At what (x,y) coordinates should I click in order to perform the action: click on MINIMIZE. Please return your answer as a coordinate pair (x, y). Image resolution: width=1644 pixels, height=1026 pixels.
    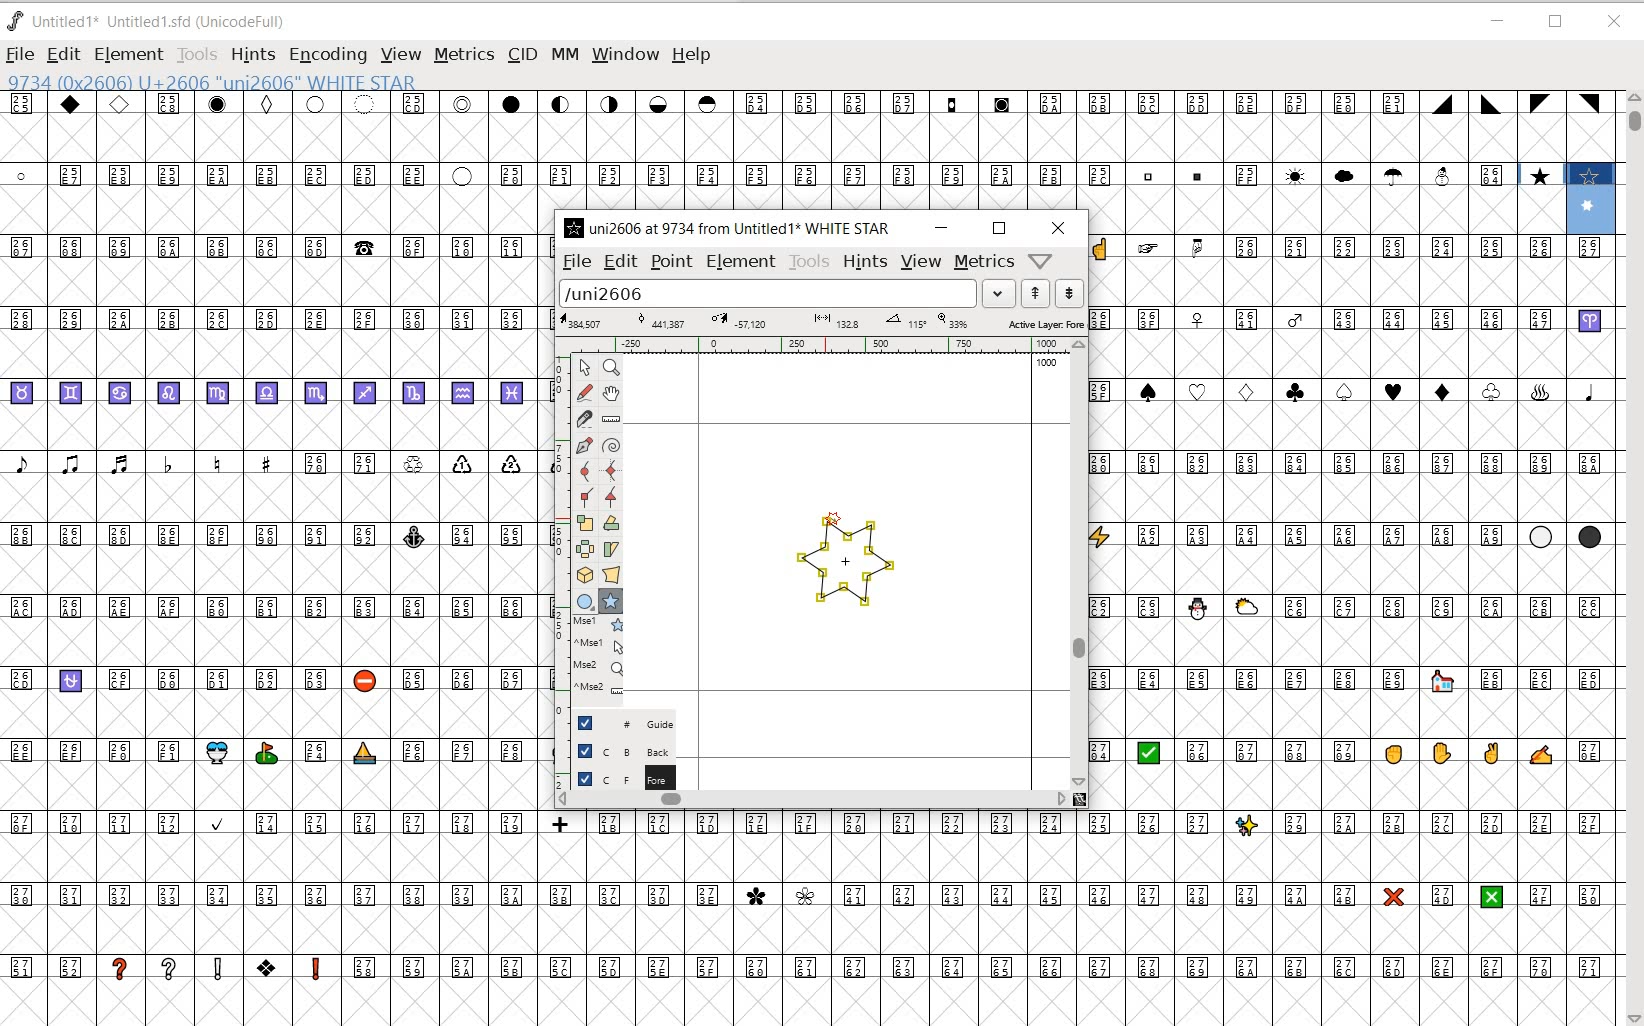
    Looking at the image, I should click on (941, 228).